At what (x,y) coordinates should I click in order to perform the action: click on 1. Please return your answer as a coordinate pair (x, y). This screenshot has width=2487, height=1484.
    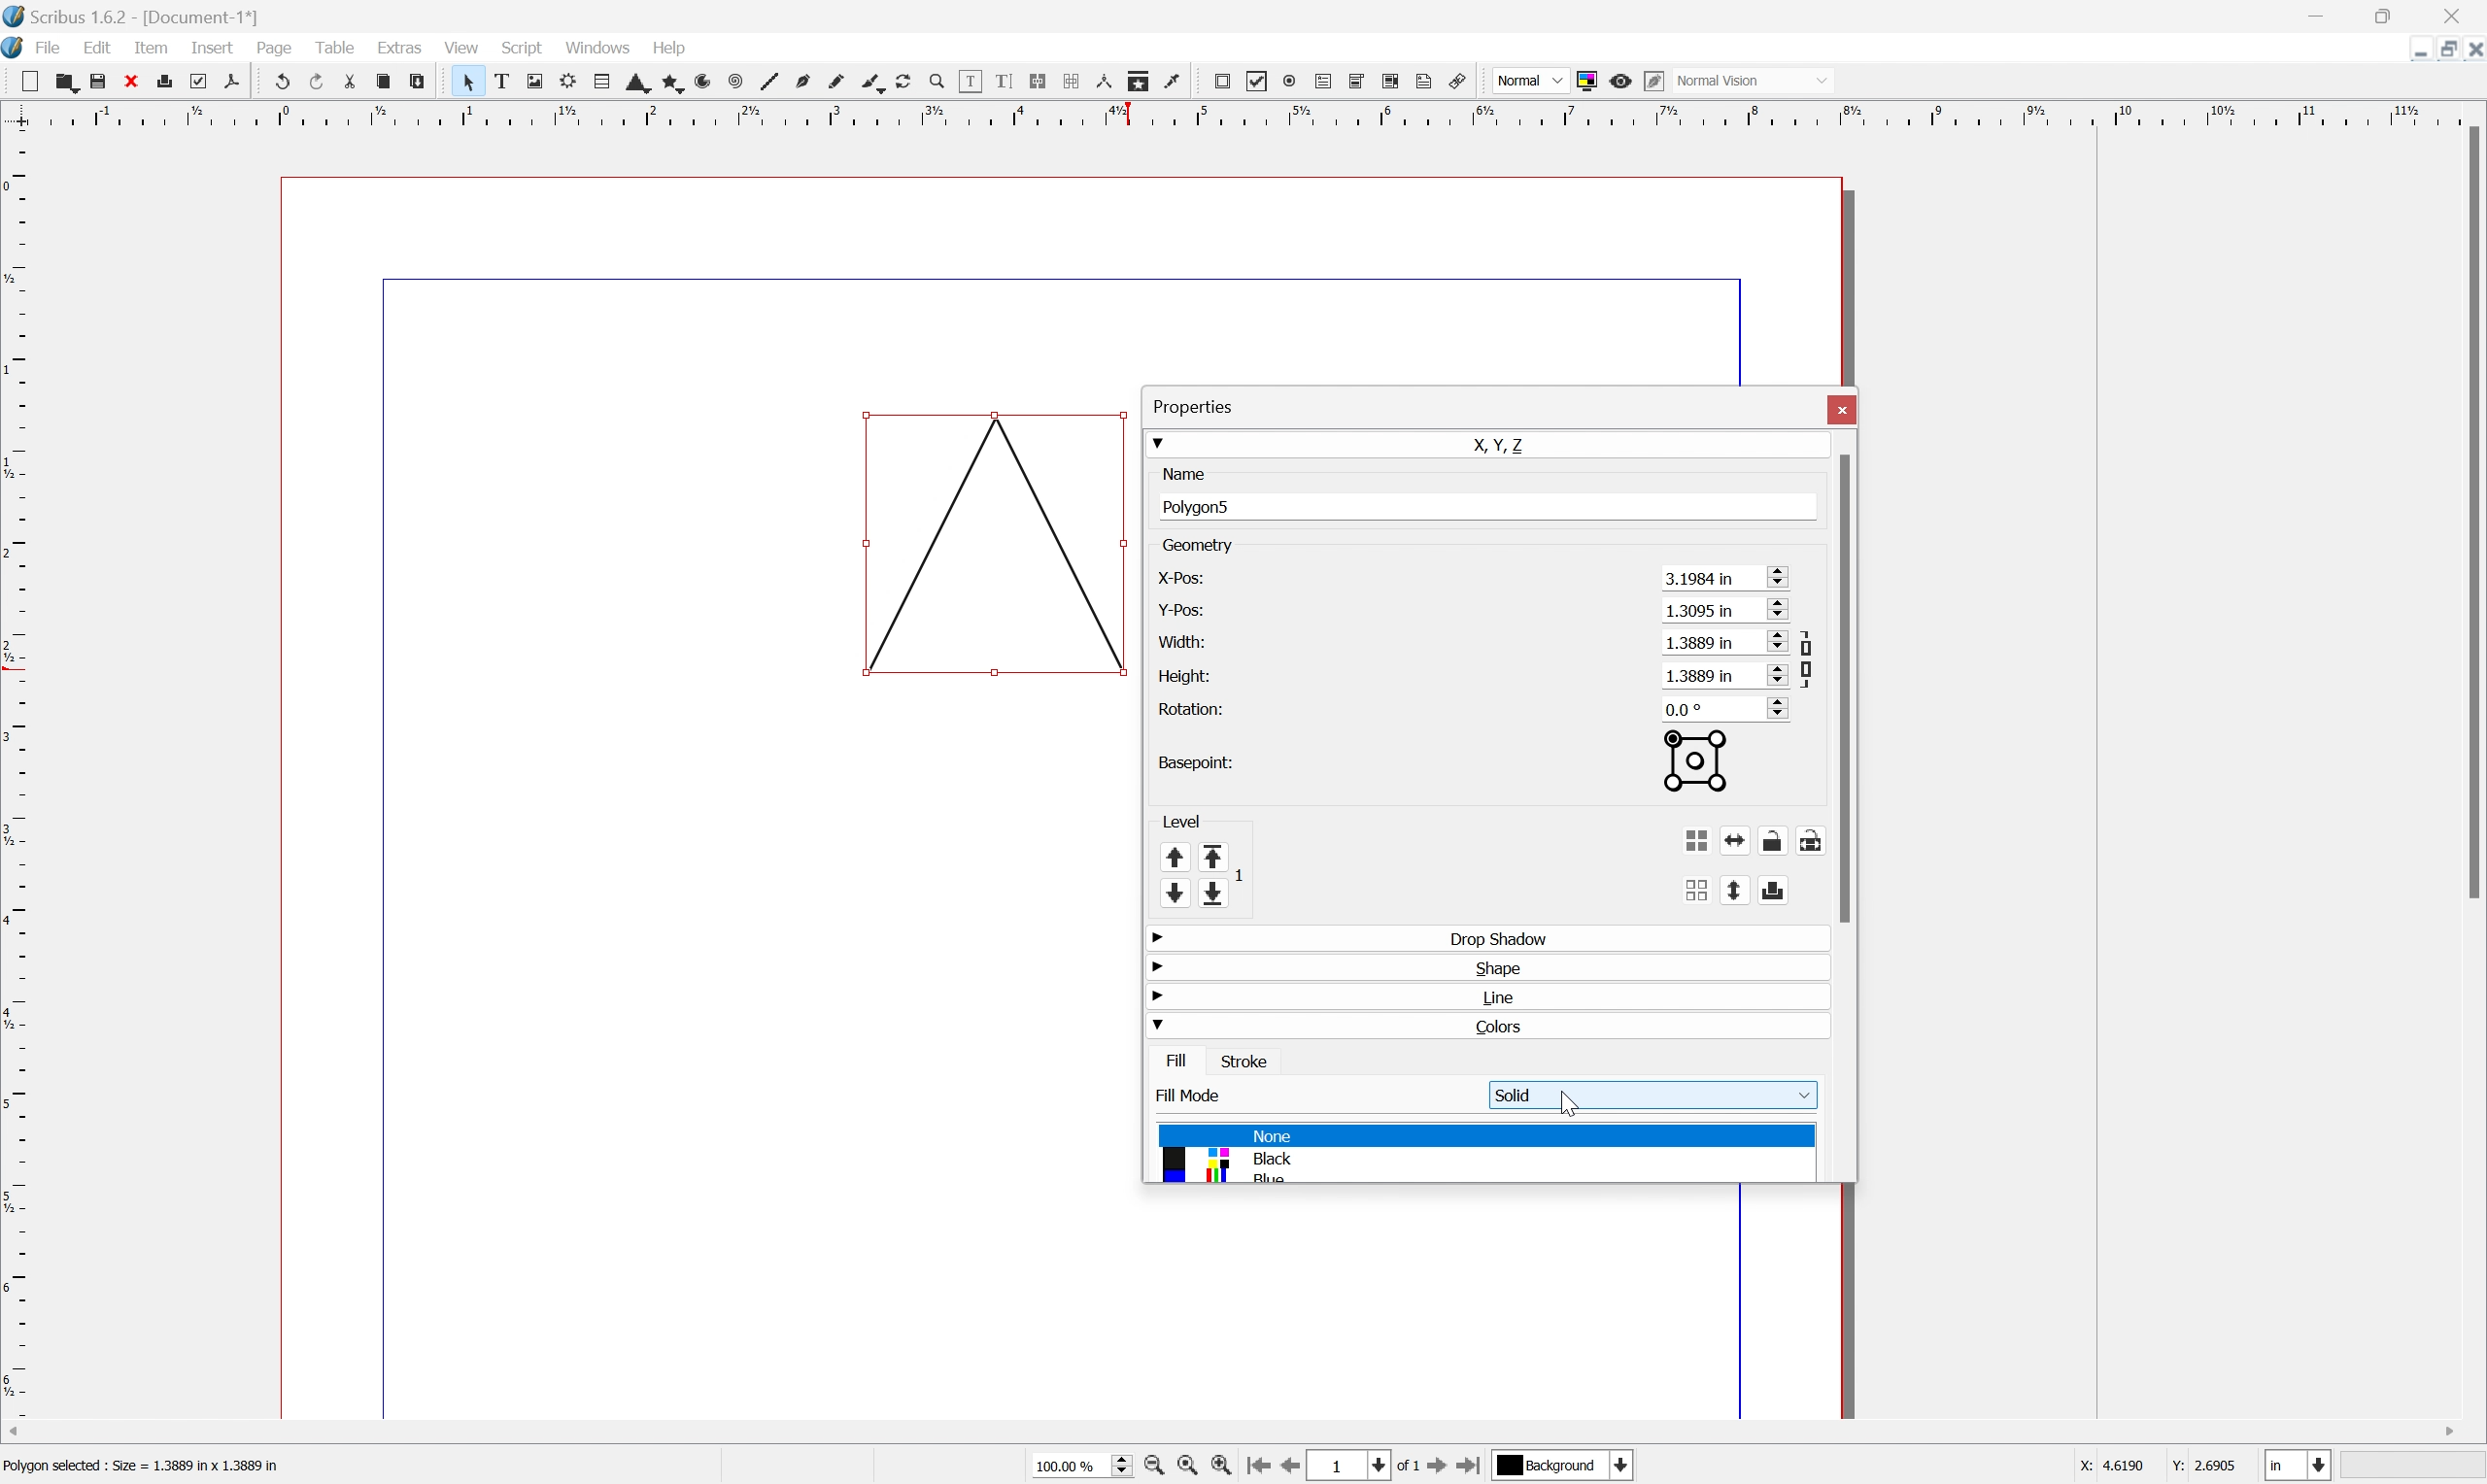
    Looking at the image, I should click on (1337, 1466).